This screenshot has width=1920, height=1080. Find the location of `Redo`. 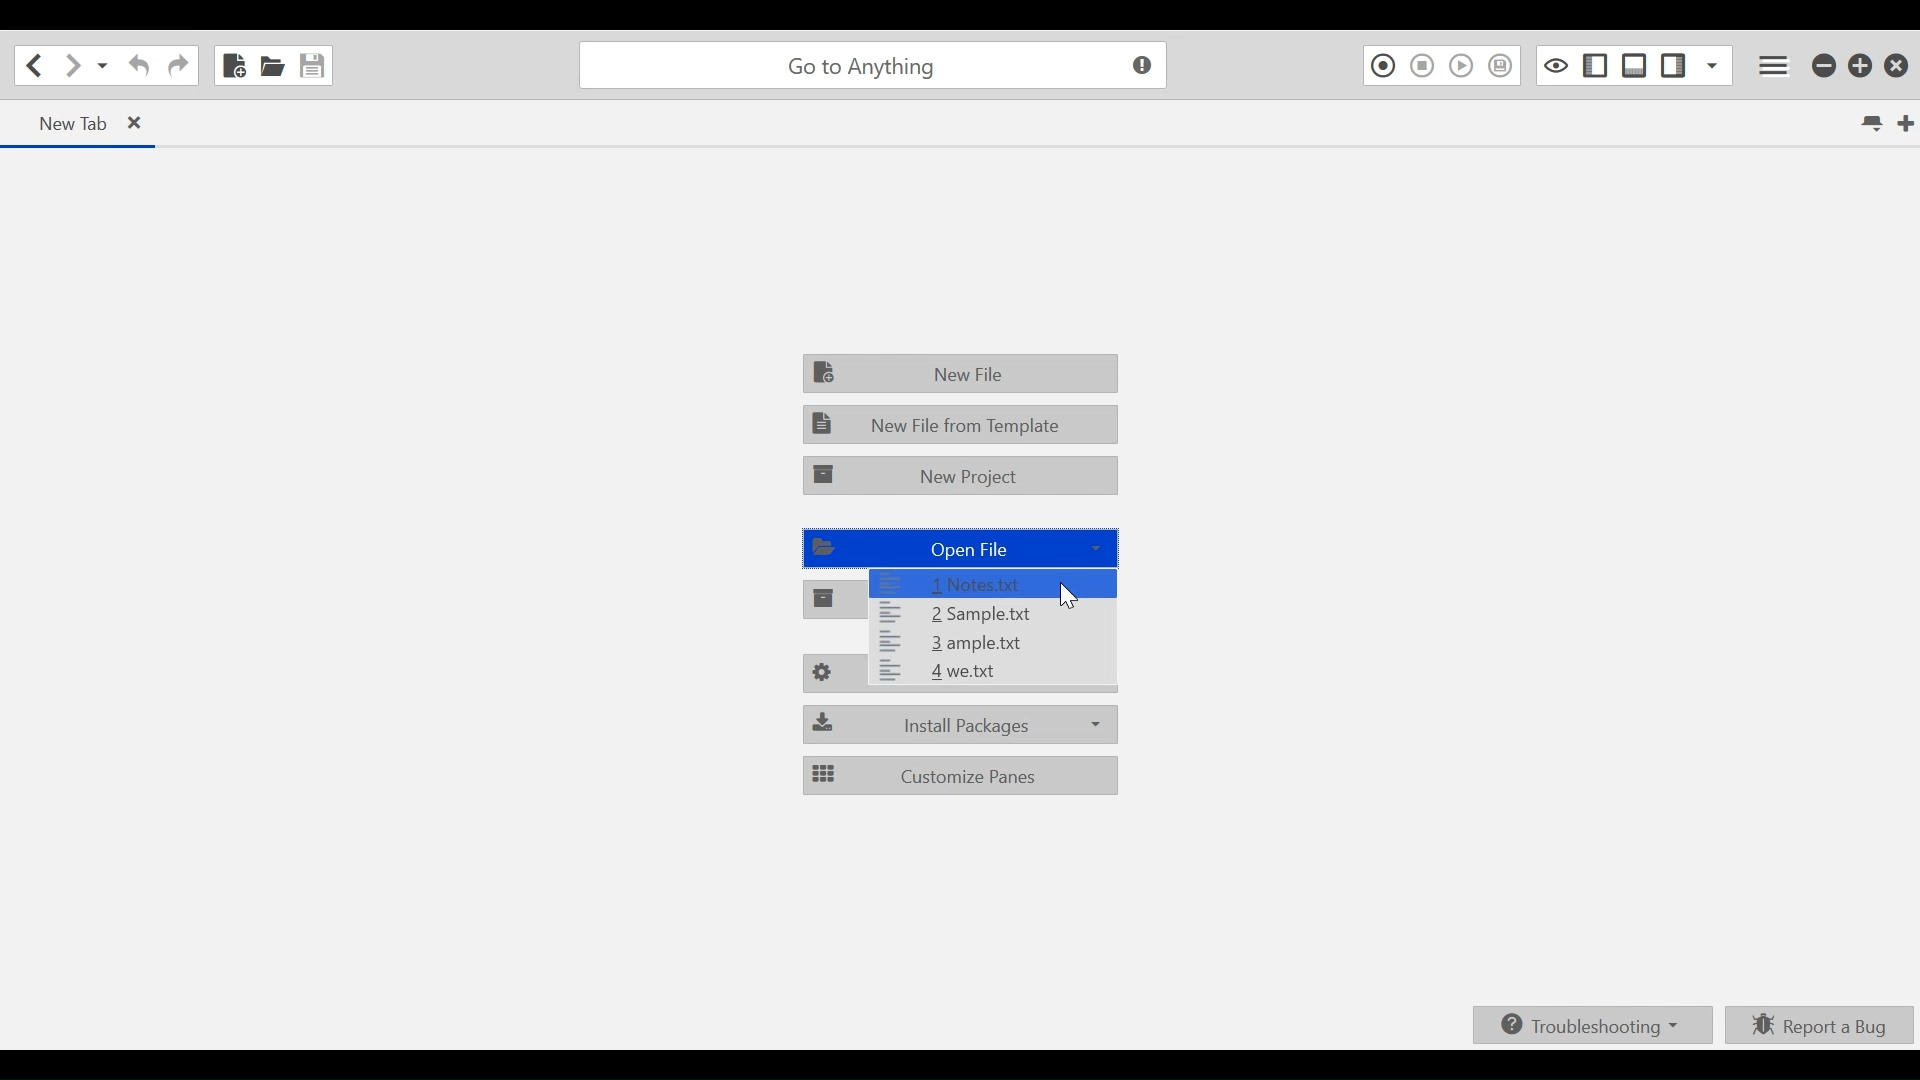

Redo is located at coordinates (178, 65).